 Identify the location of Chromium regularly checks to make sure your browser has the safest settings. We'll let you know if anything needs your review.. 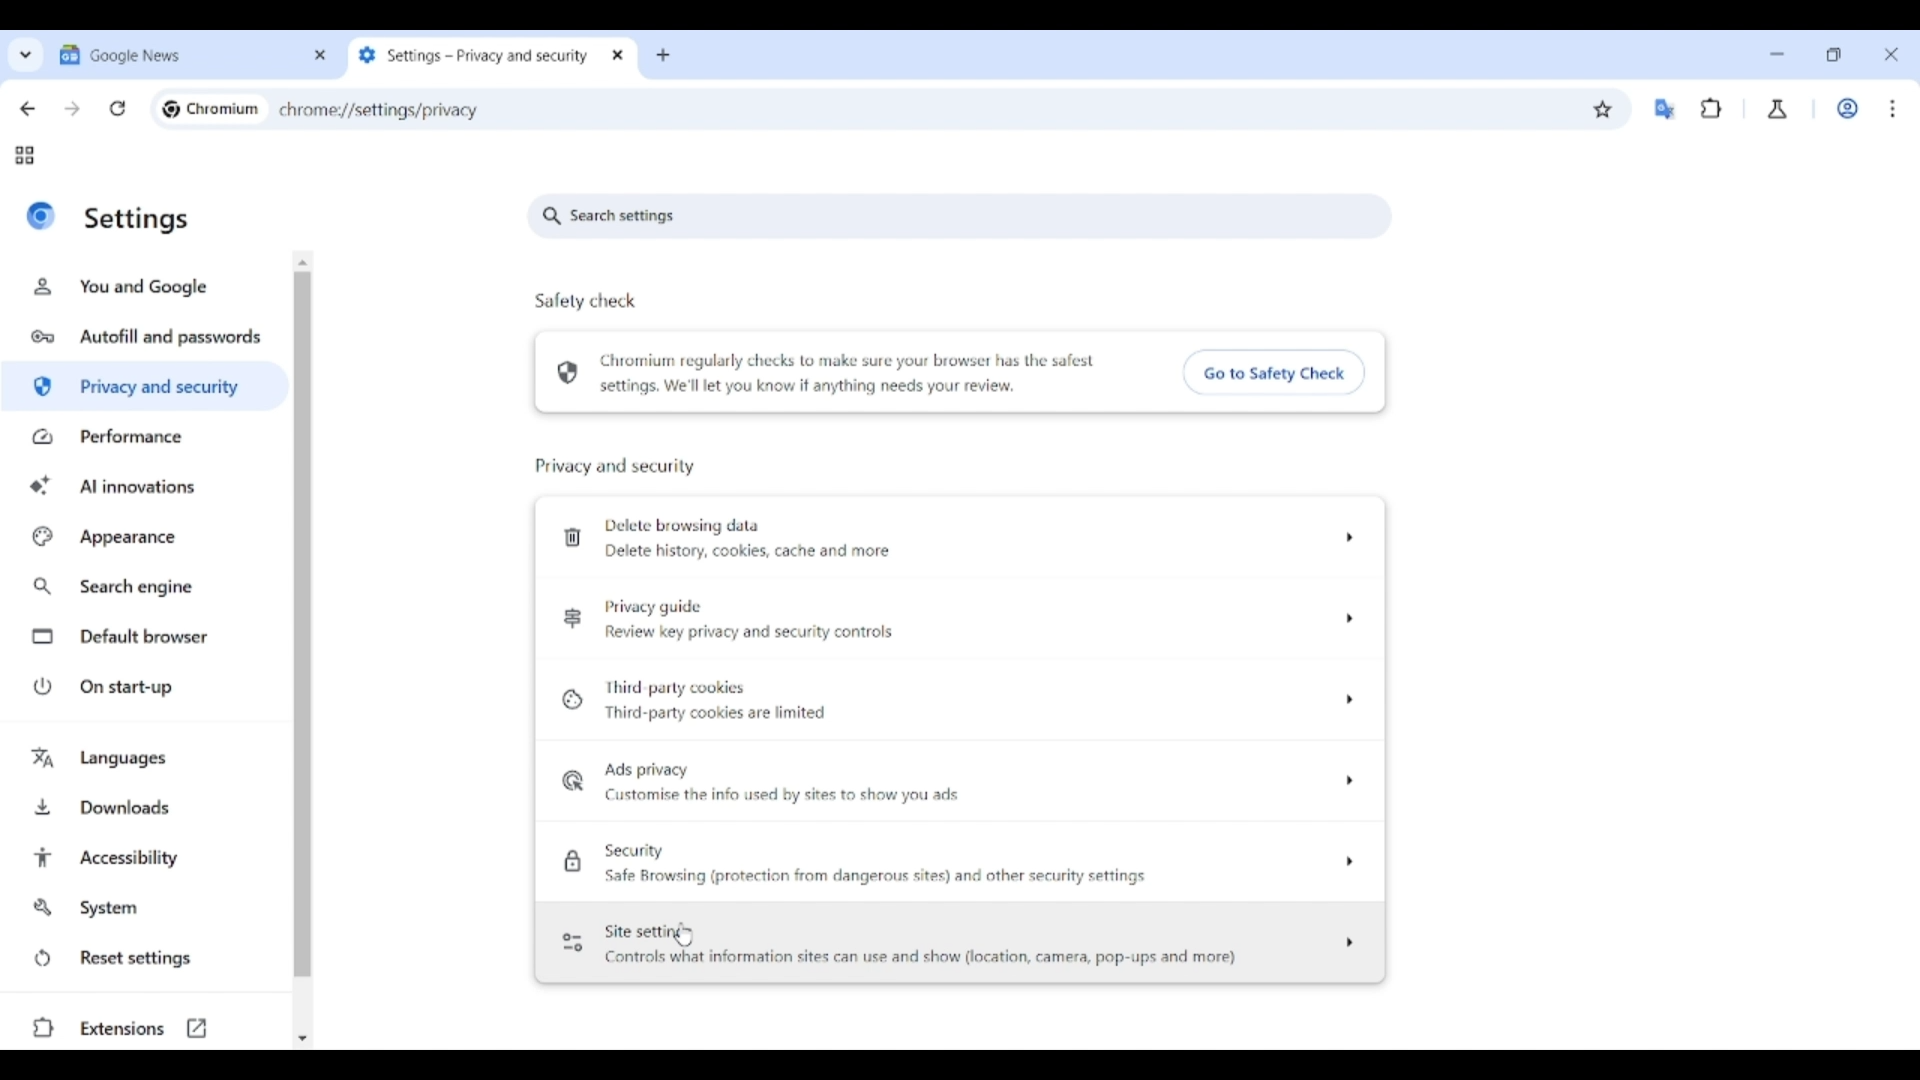
(852, 373).